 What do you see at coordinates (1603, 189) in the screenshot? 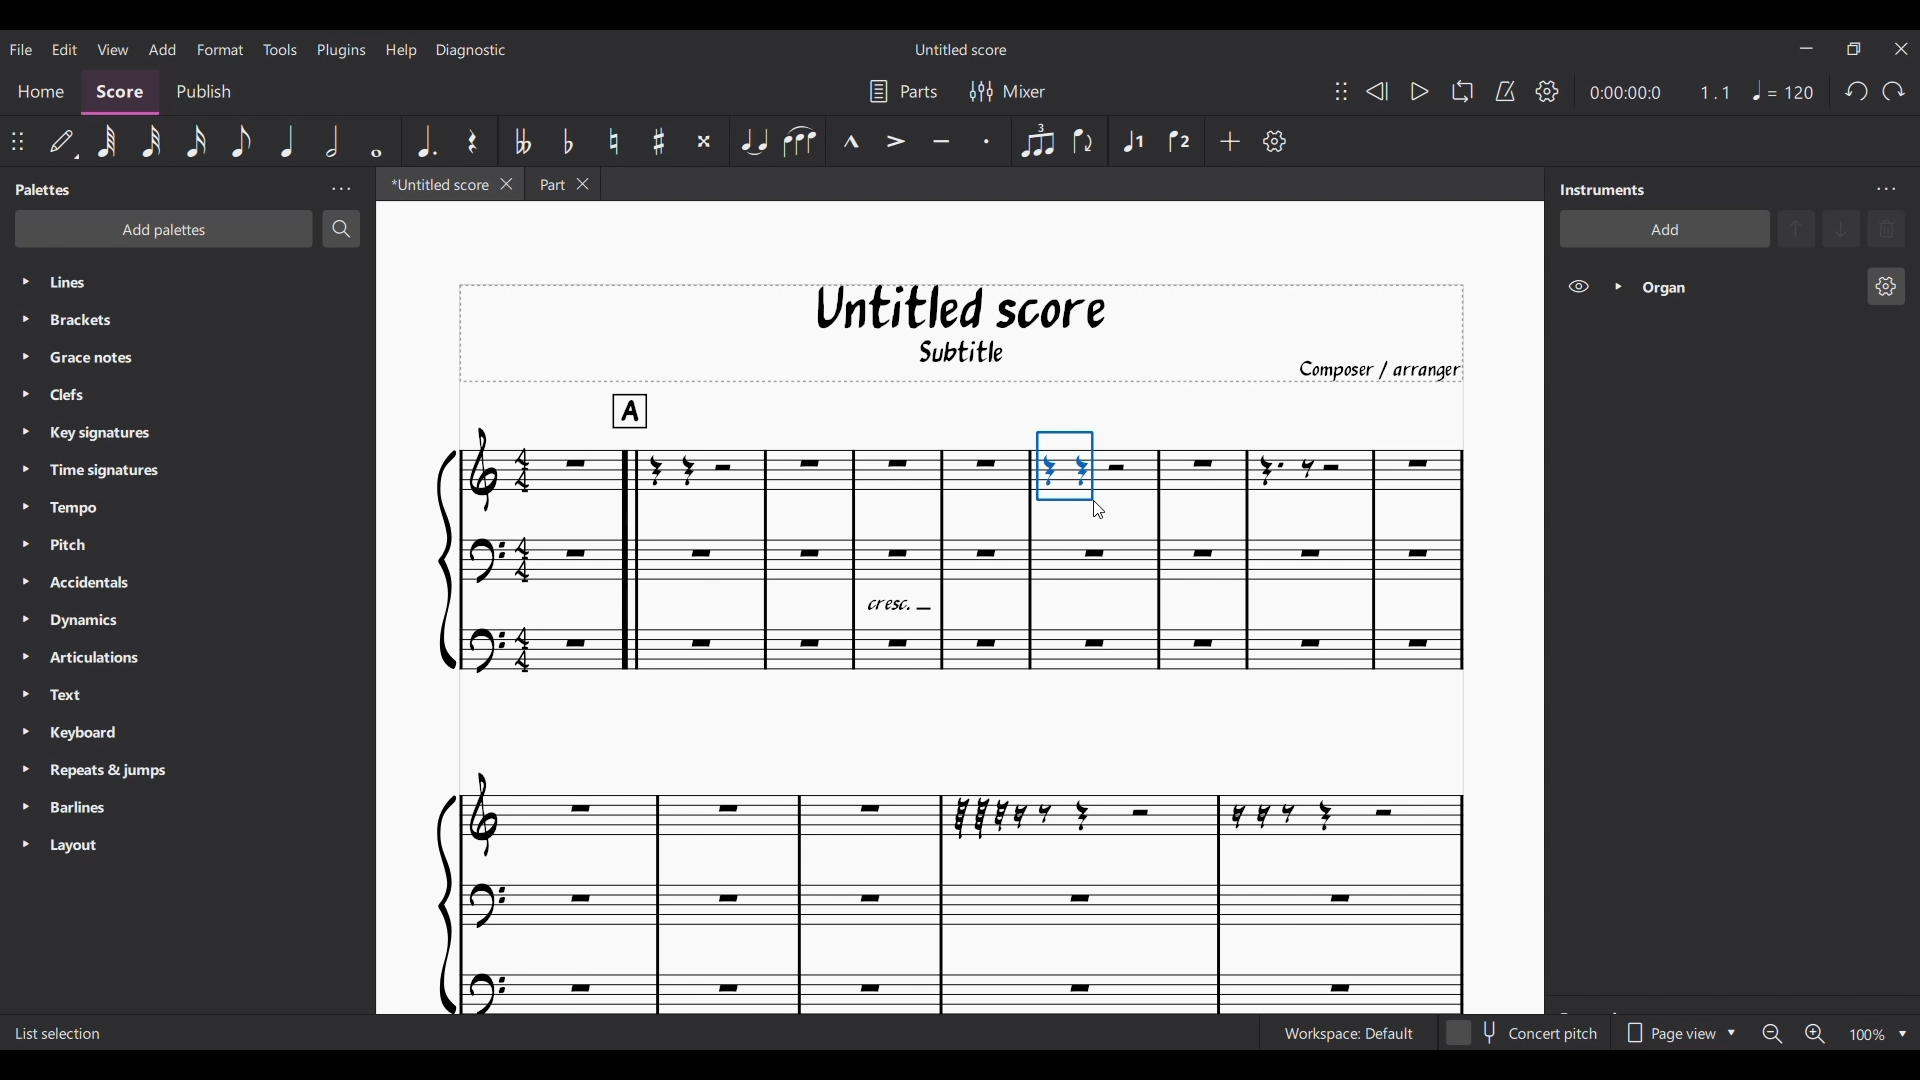
I see `Panel title` at bounding box center [1603, 189].